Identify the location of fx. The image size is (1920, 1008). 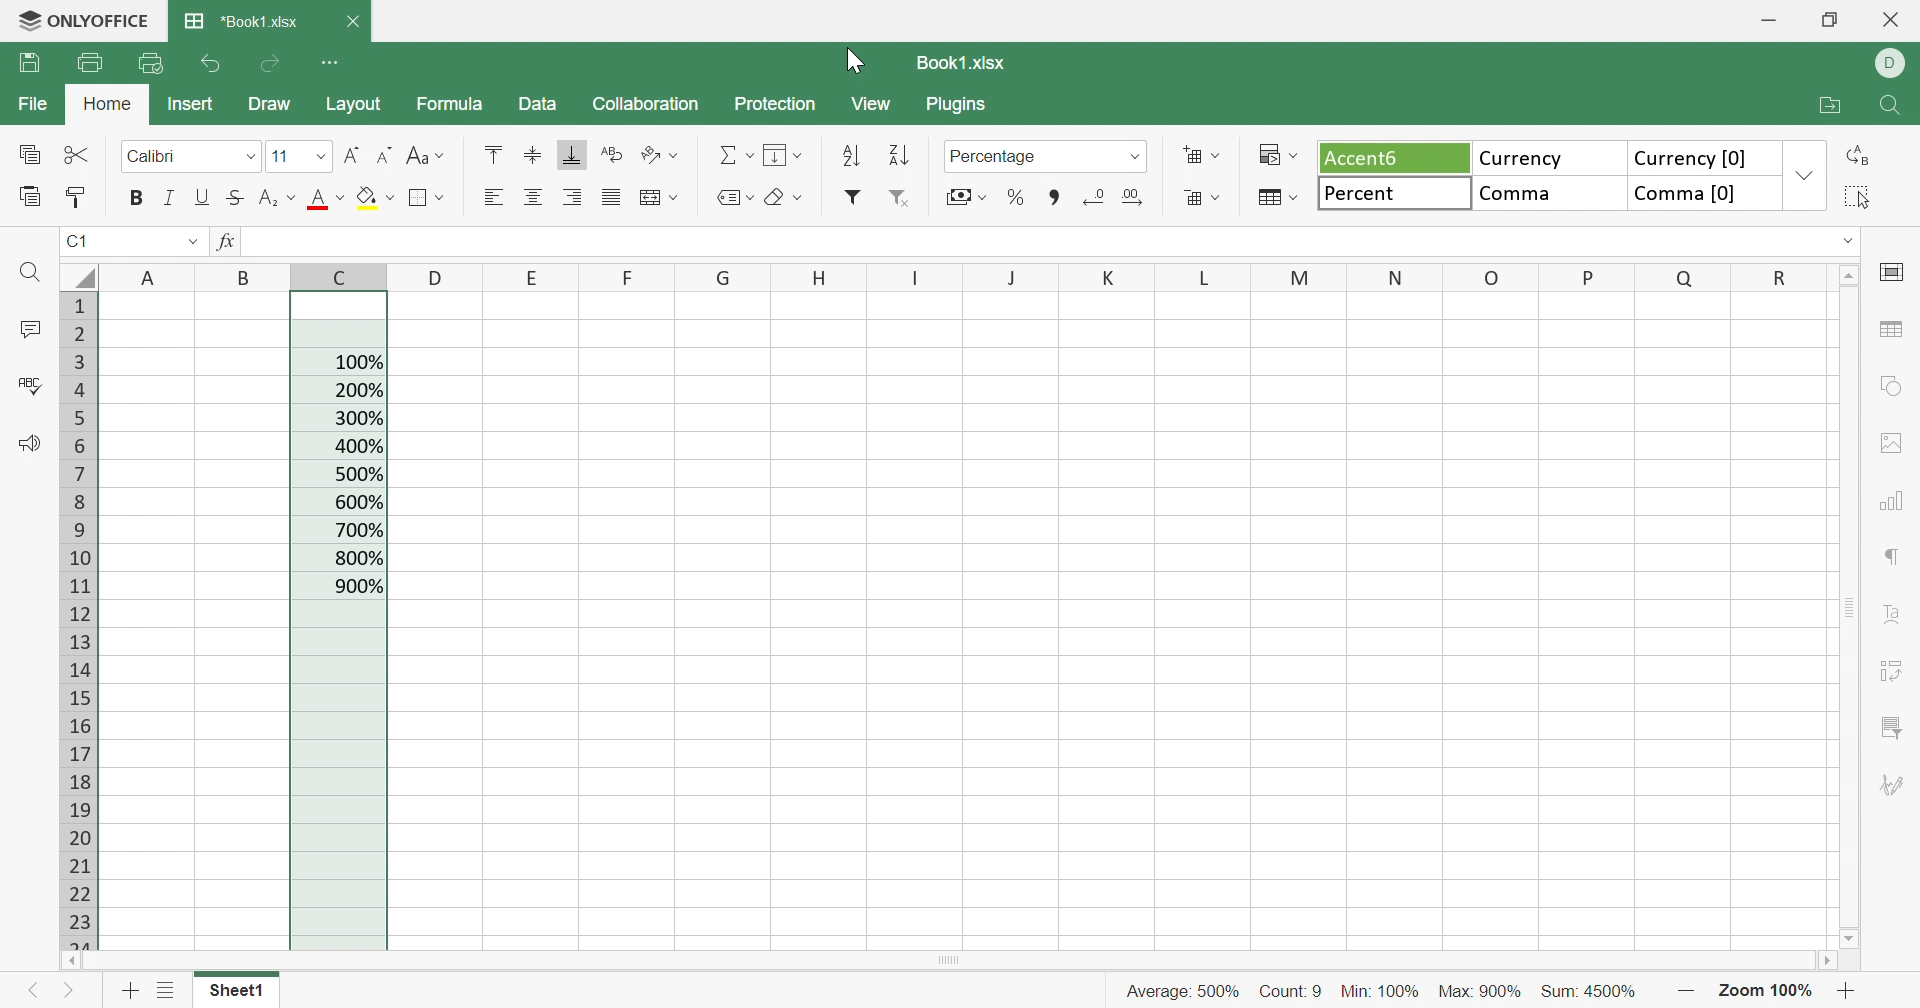
(227, 243).